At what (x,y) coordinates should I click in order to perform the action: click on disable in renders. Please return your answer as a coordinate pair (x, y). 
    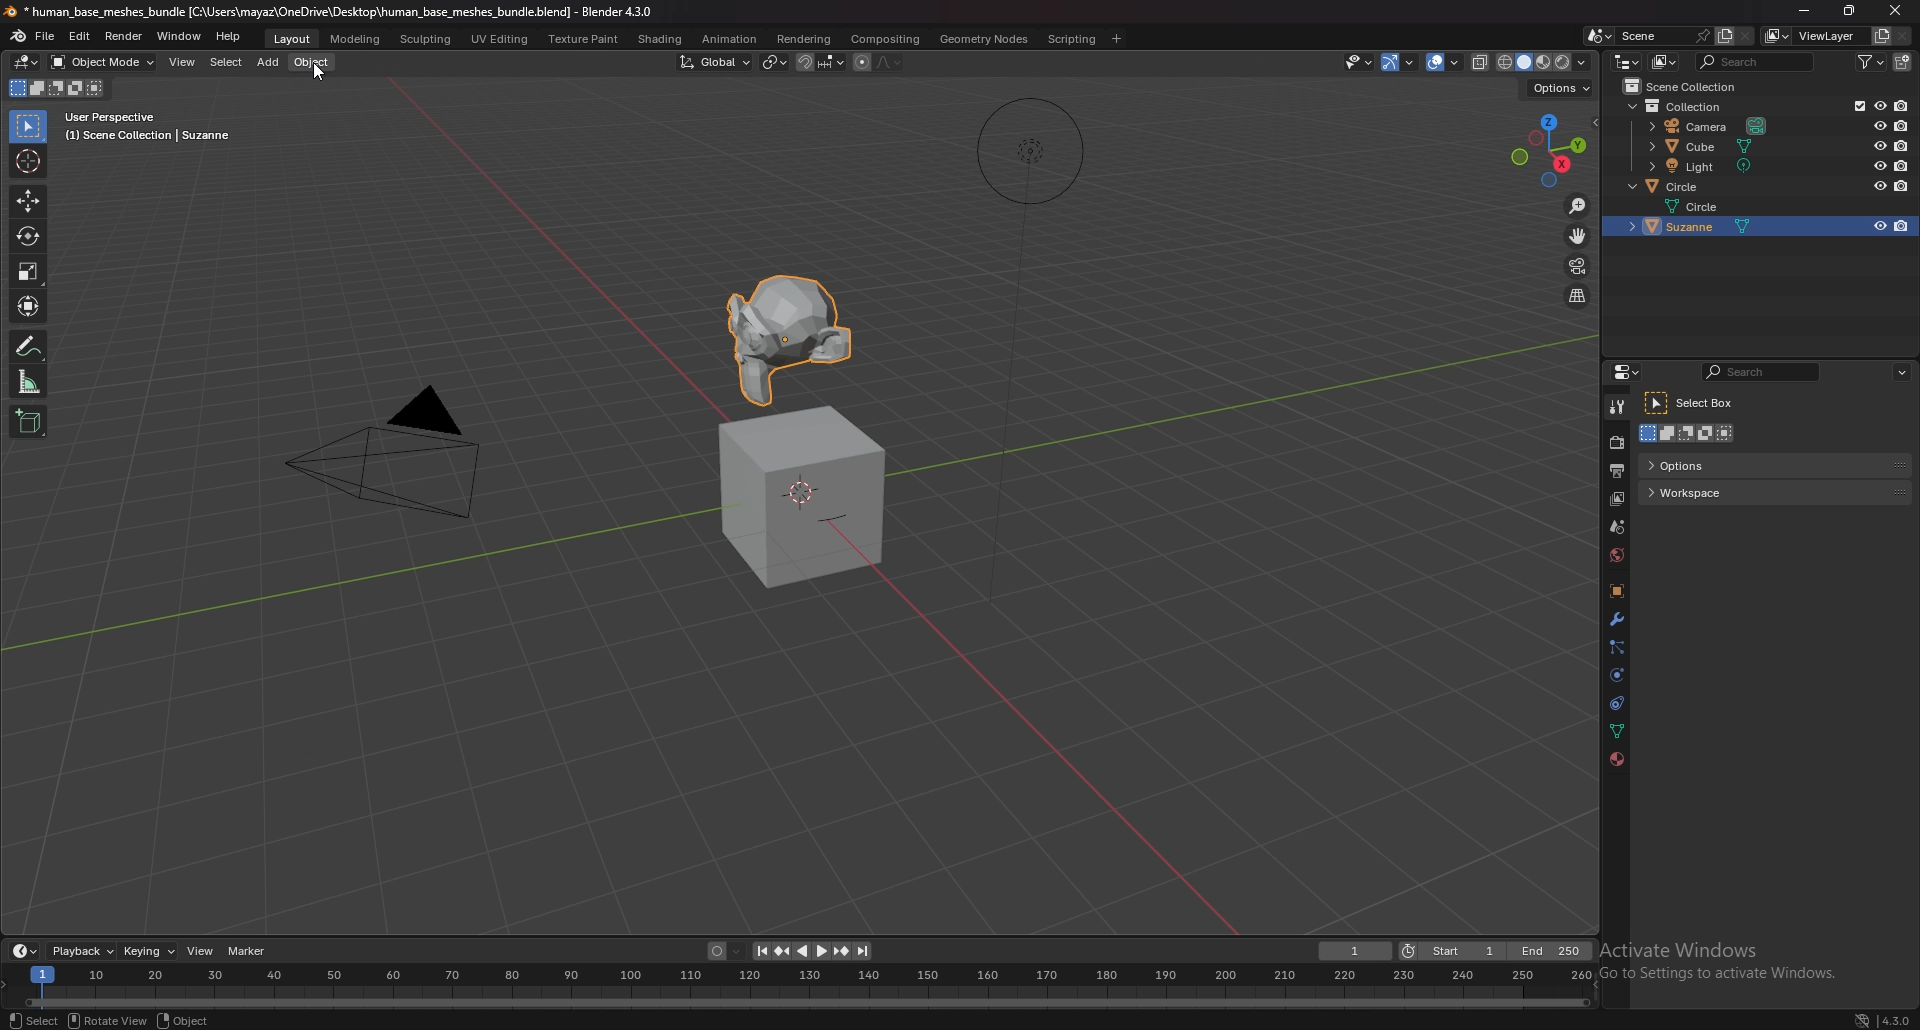
    Looking at the image, I should click on (1901, 106).